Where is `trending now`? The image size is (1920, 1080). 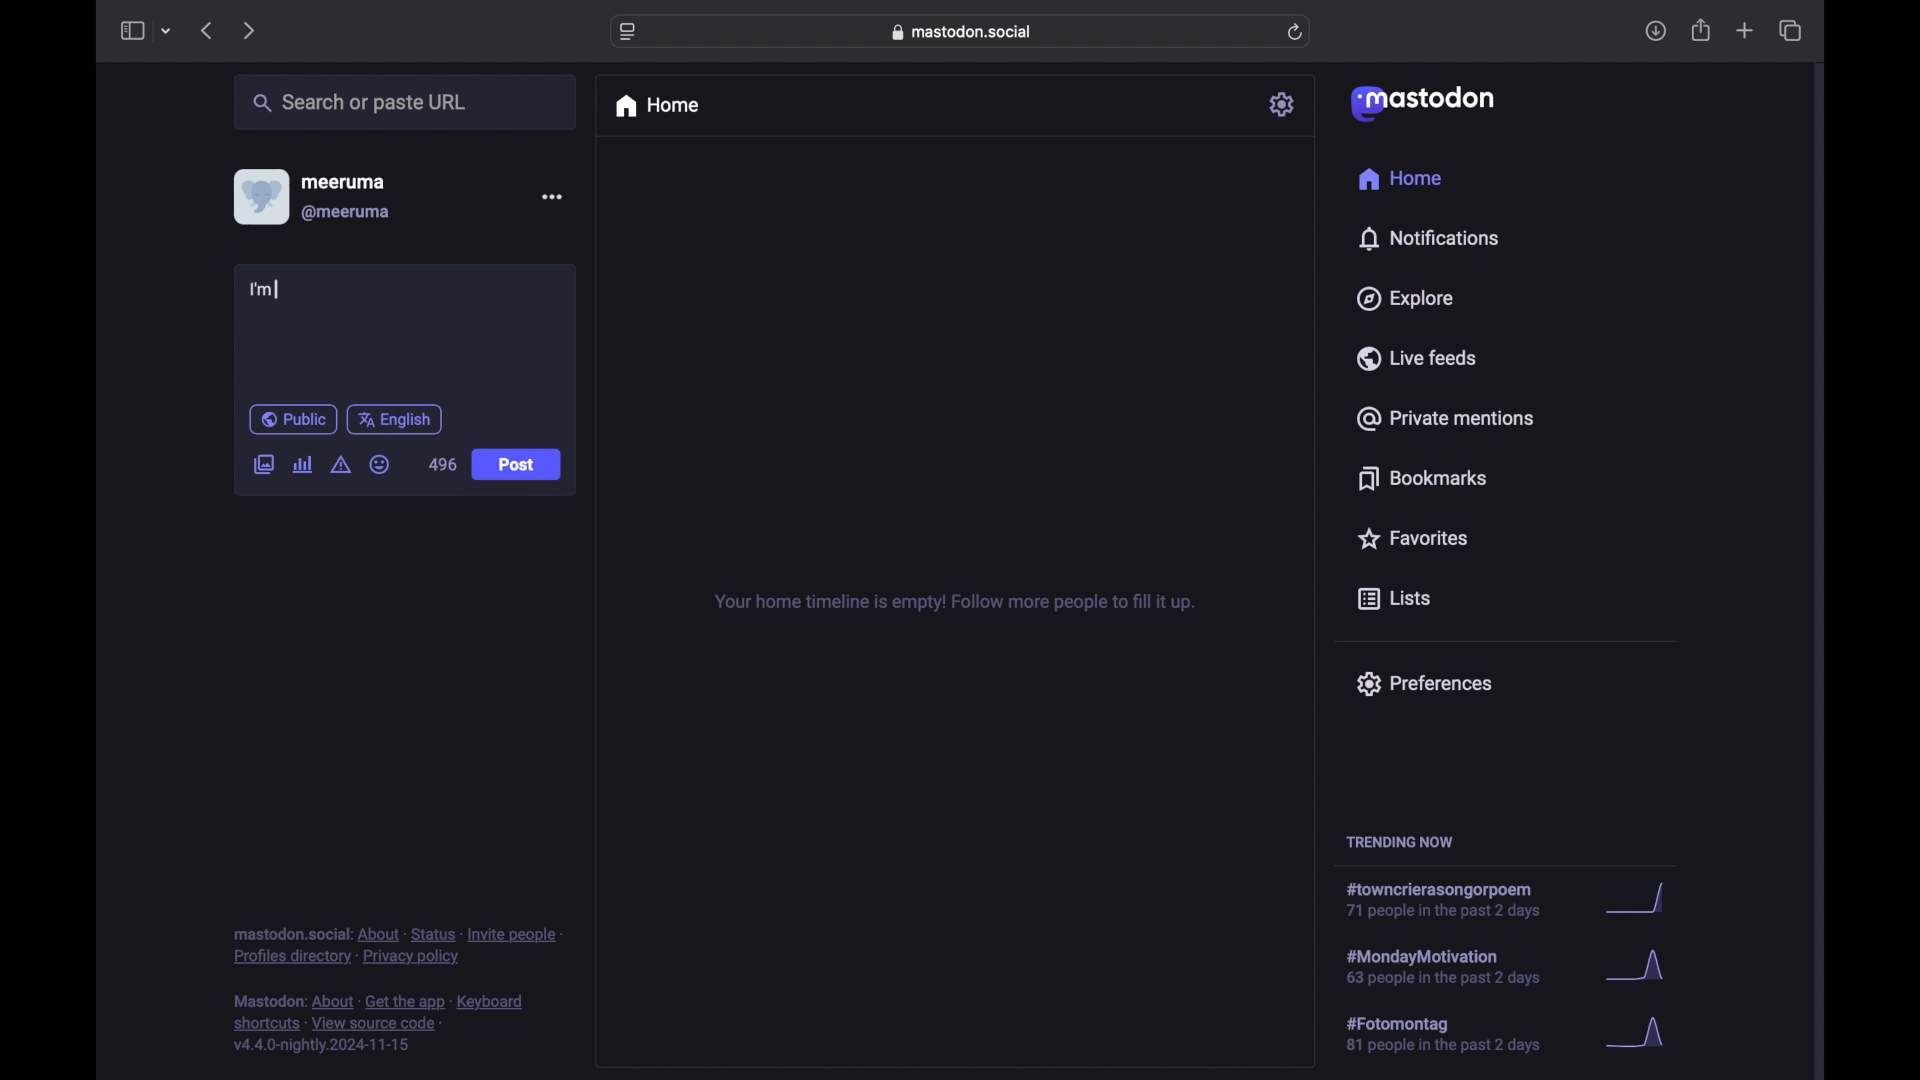
trending now is located at coordinates (1399, 842).